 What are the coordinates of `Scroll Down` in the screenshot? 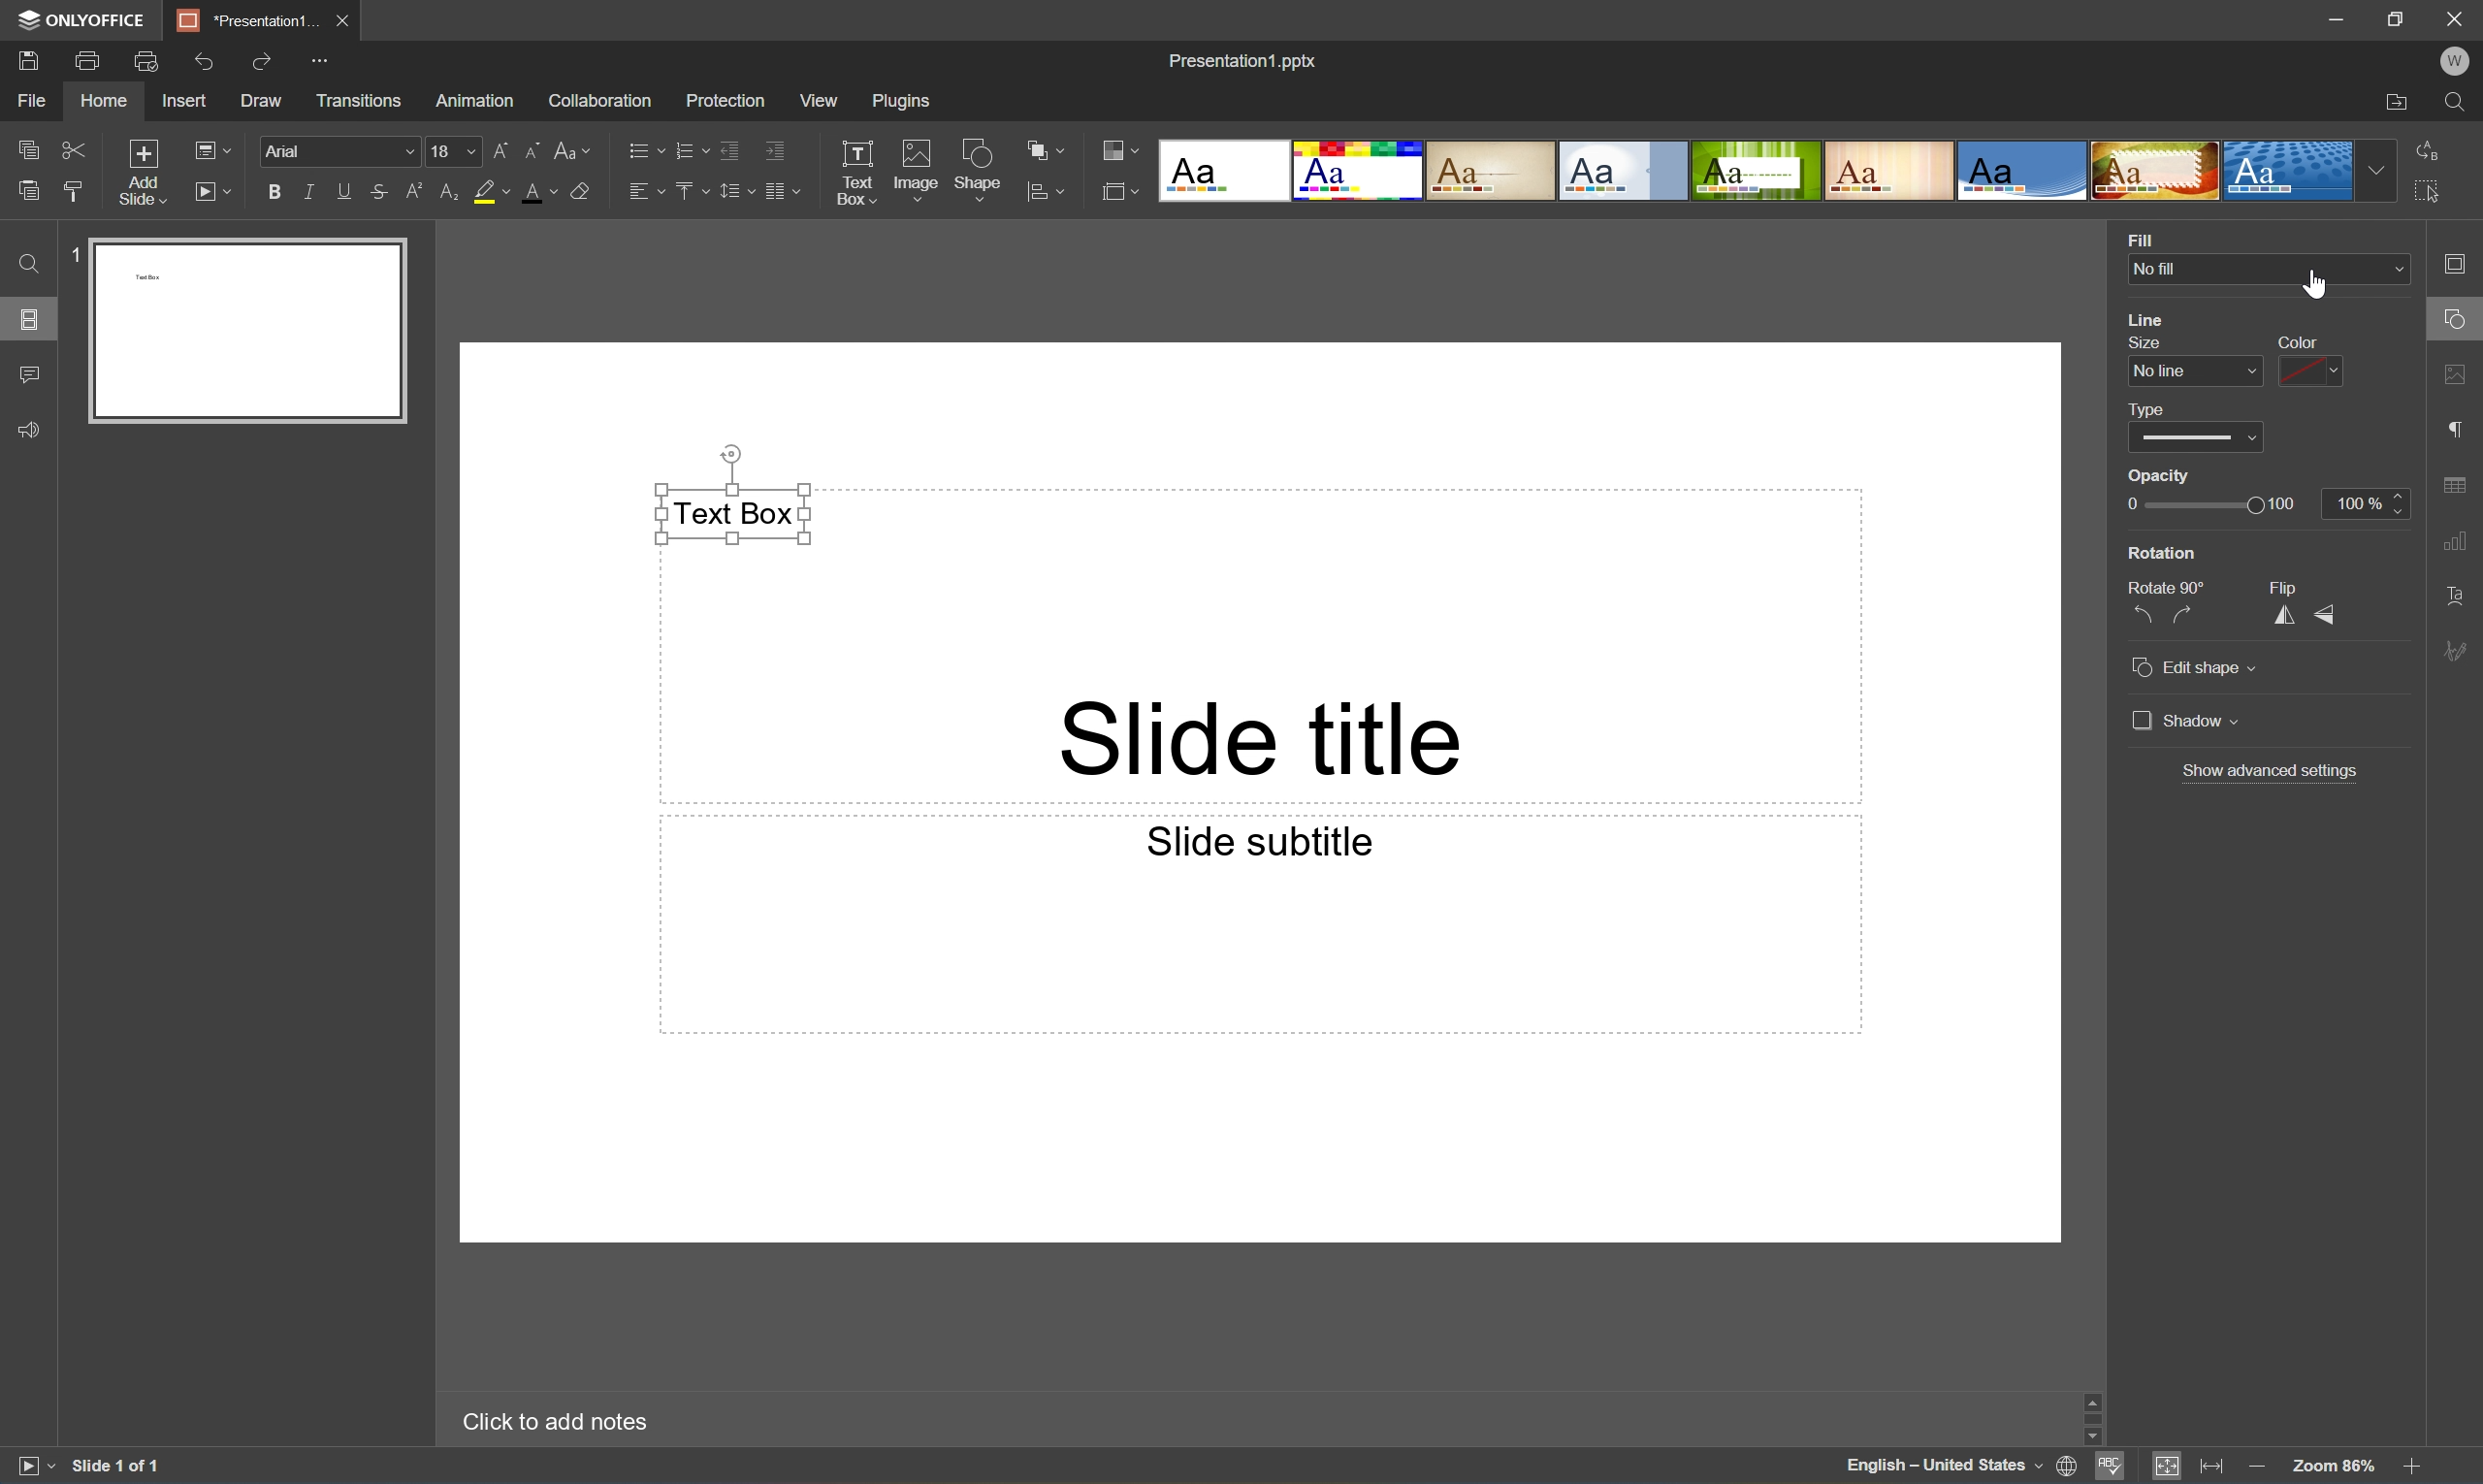 It's located at (2413, 1435).